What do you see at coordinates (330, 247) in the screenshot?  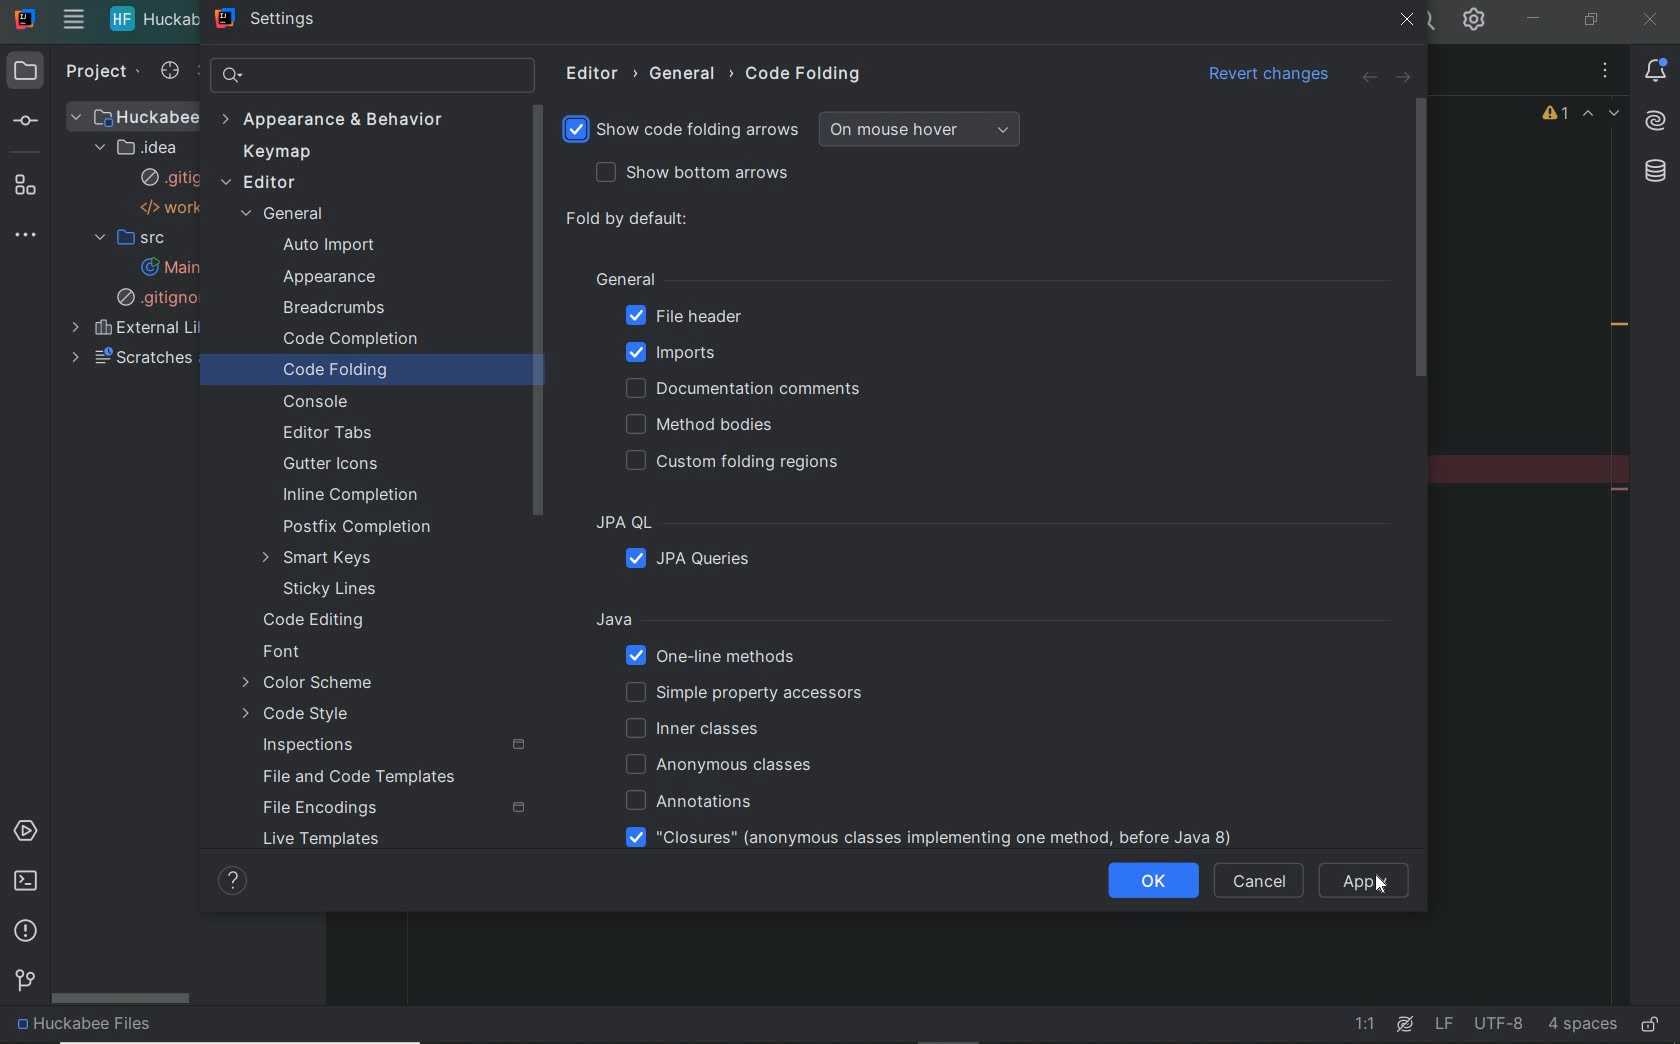 I see `auto import` at bounding box center [330, 247].